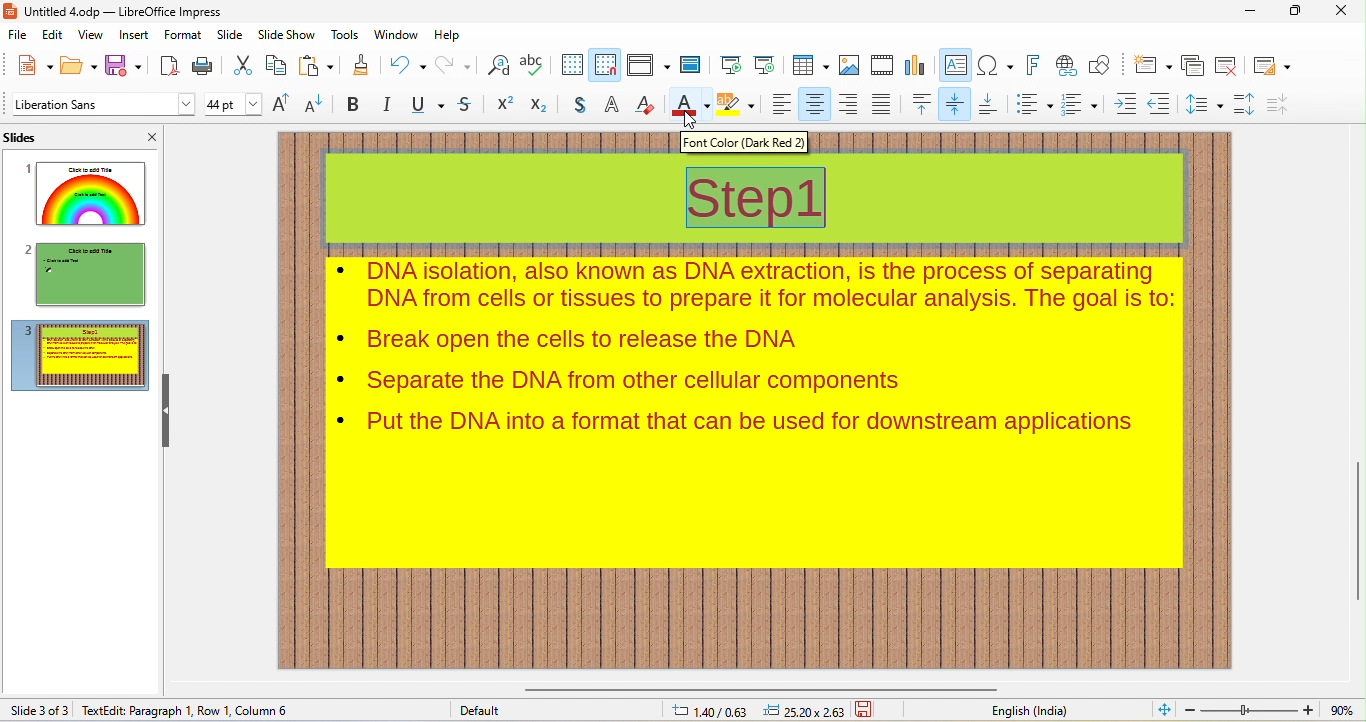 The width and height of the screenshot is (1366, 722). I want to click on vertical scroll, so click(1351, 523).